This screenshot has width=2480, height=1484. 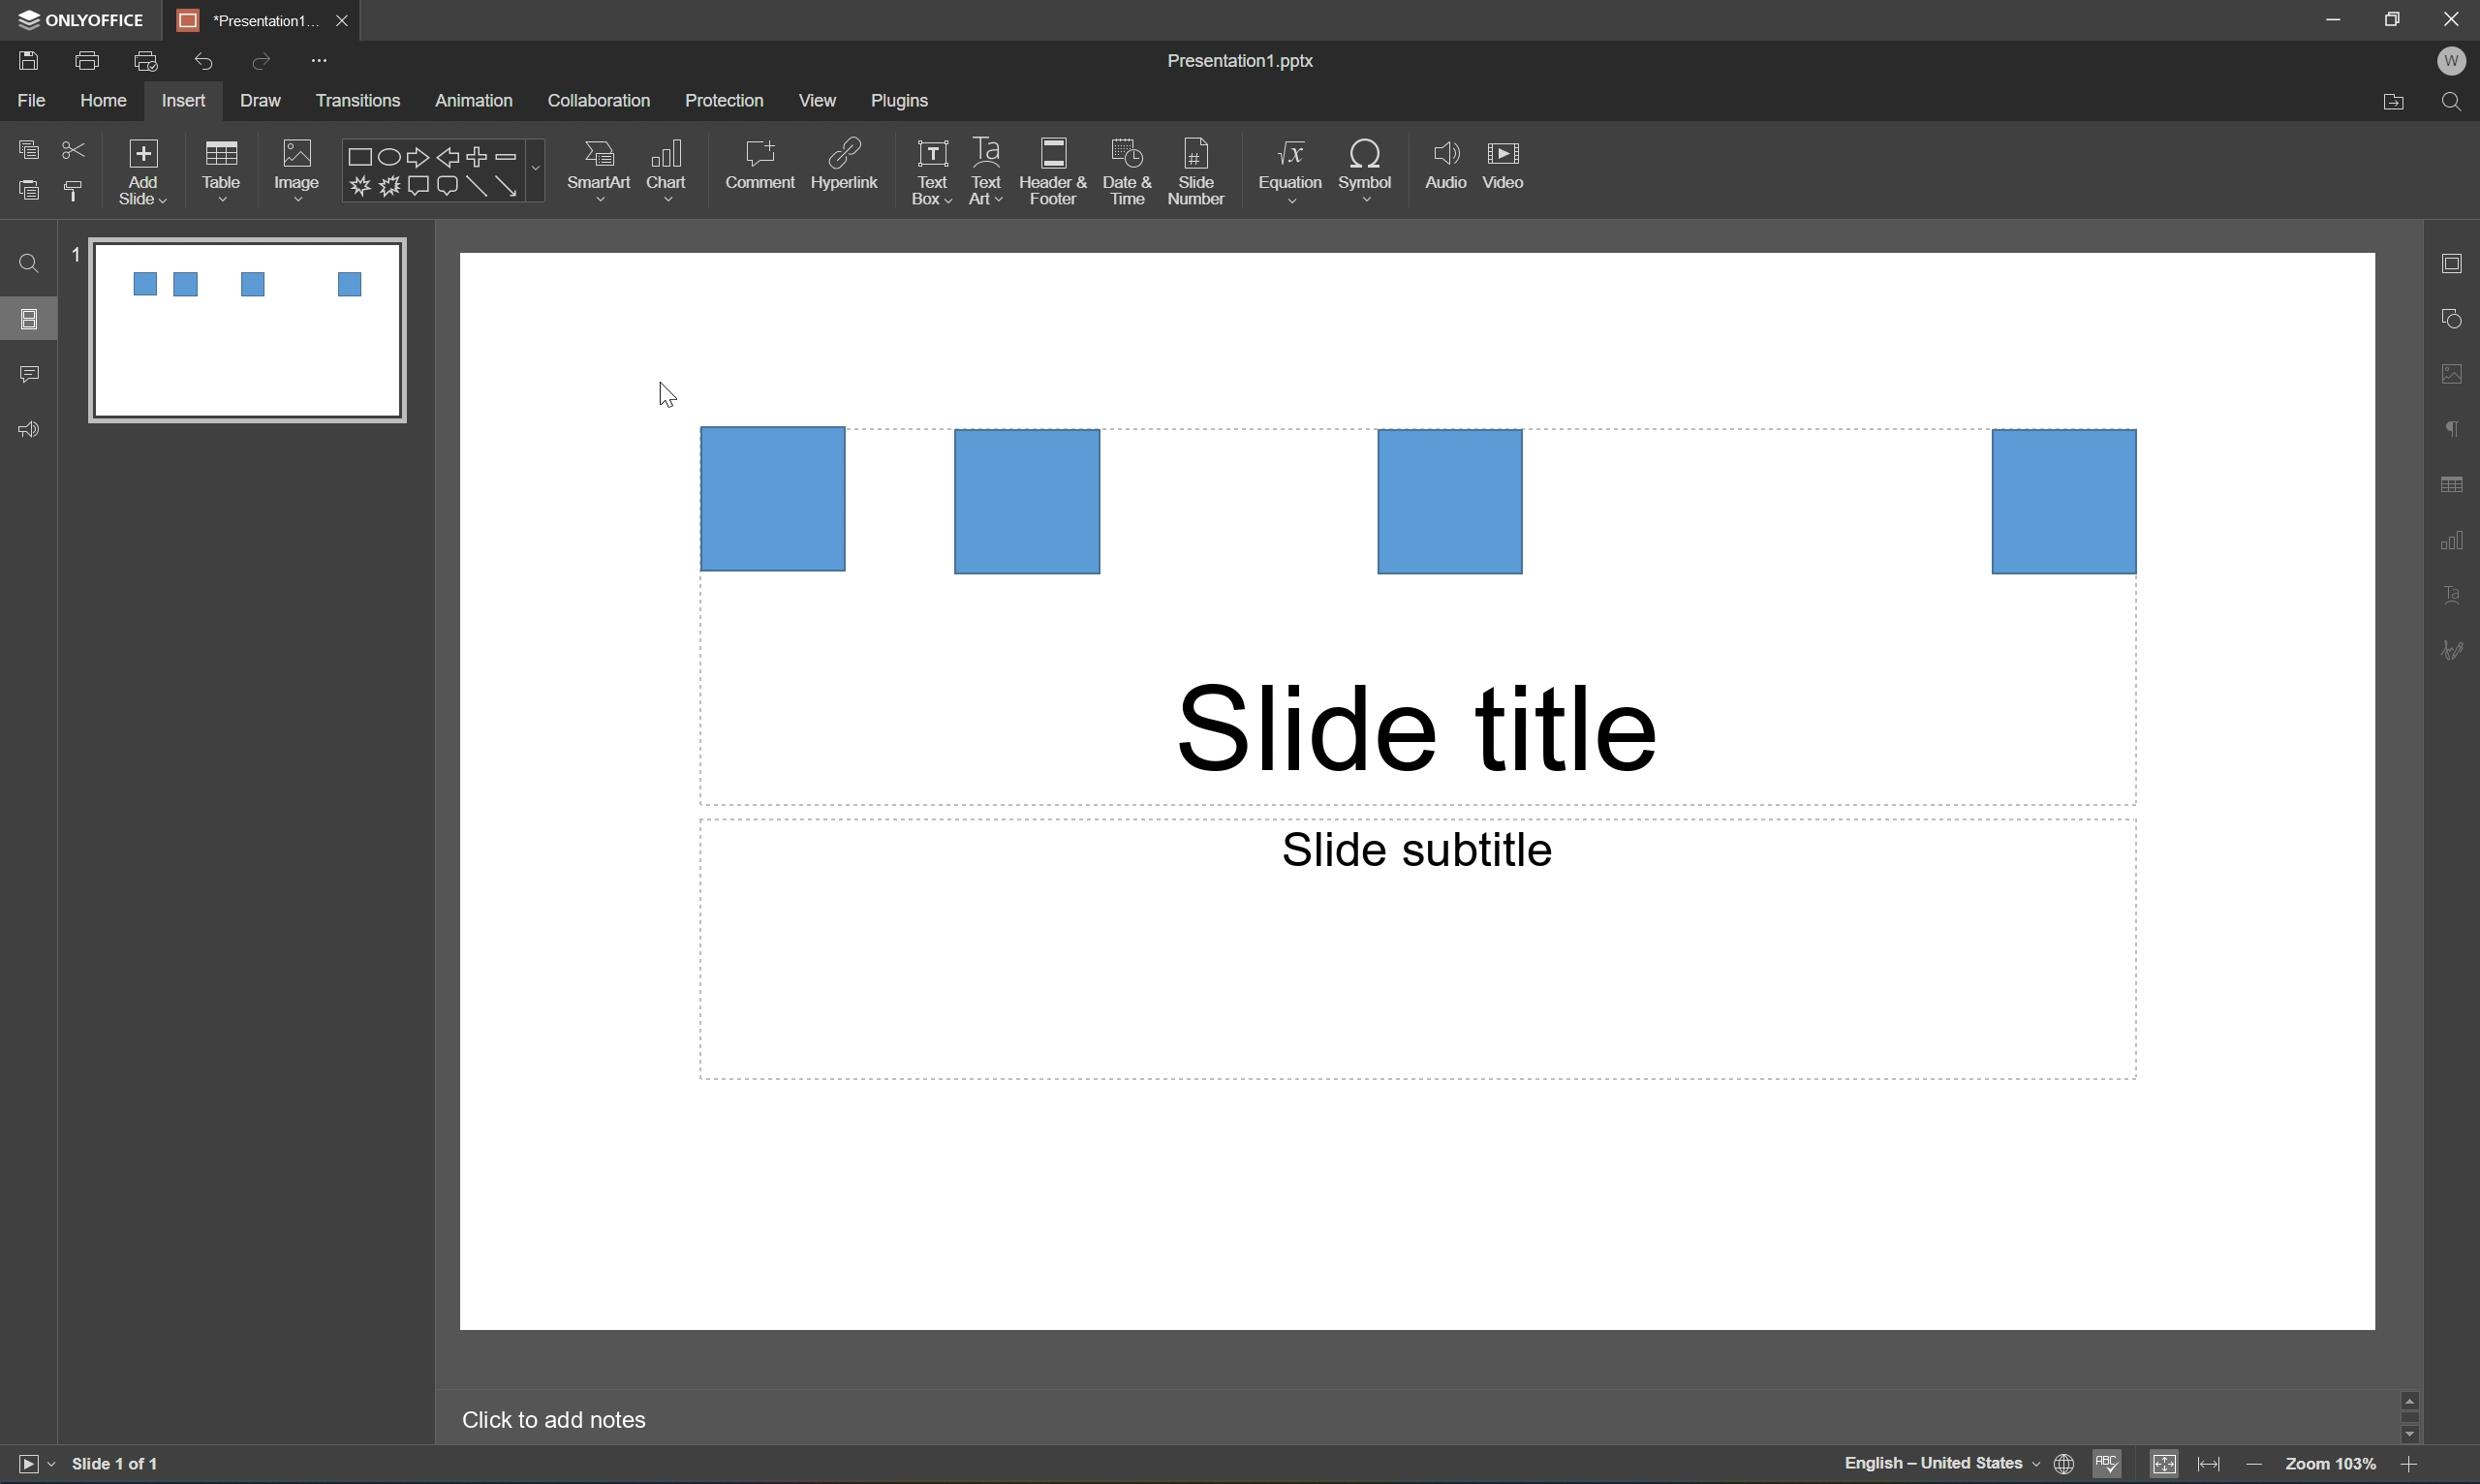 I want to click on copy style, so click(x=75, y=191).